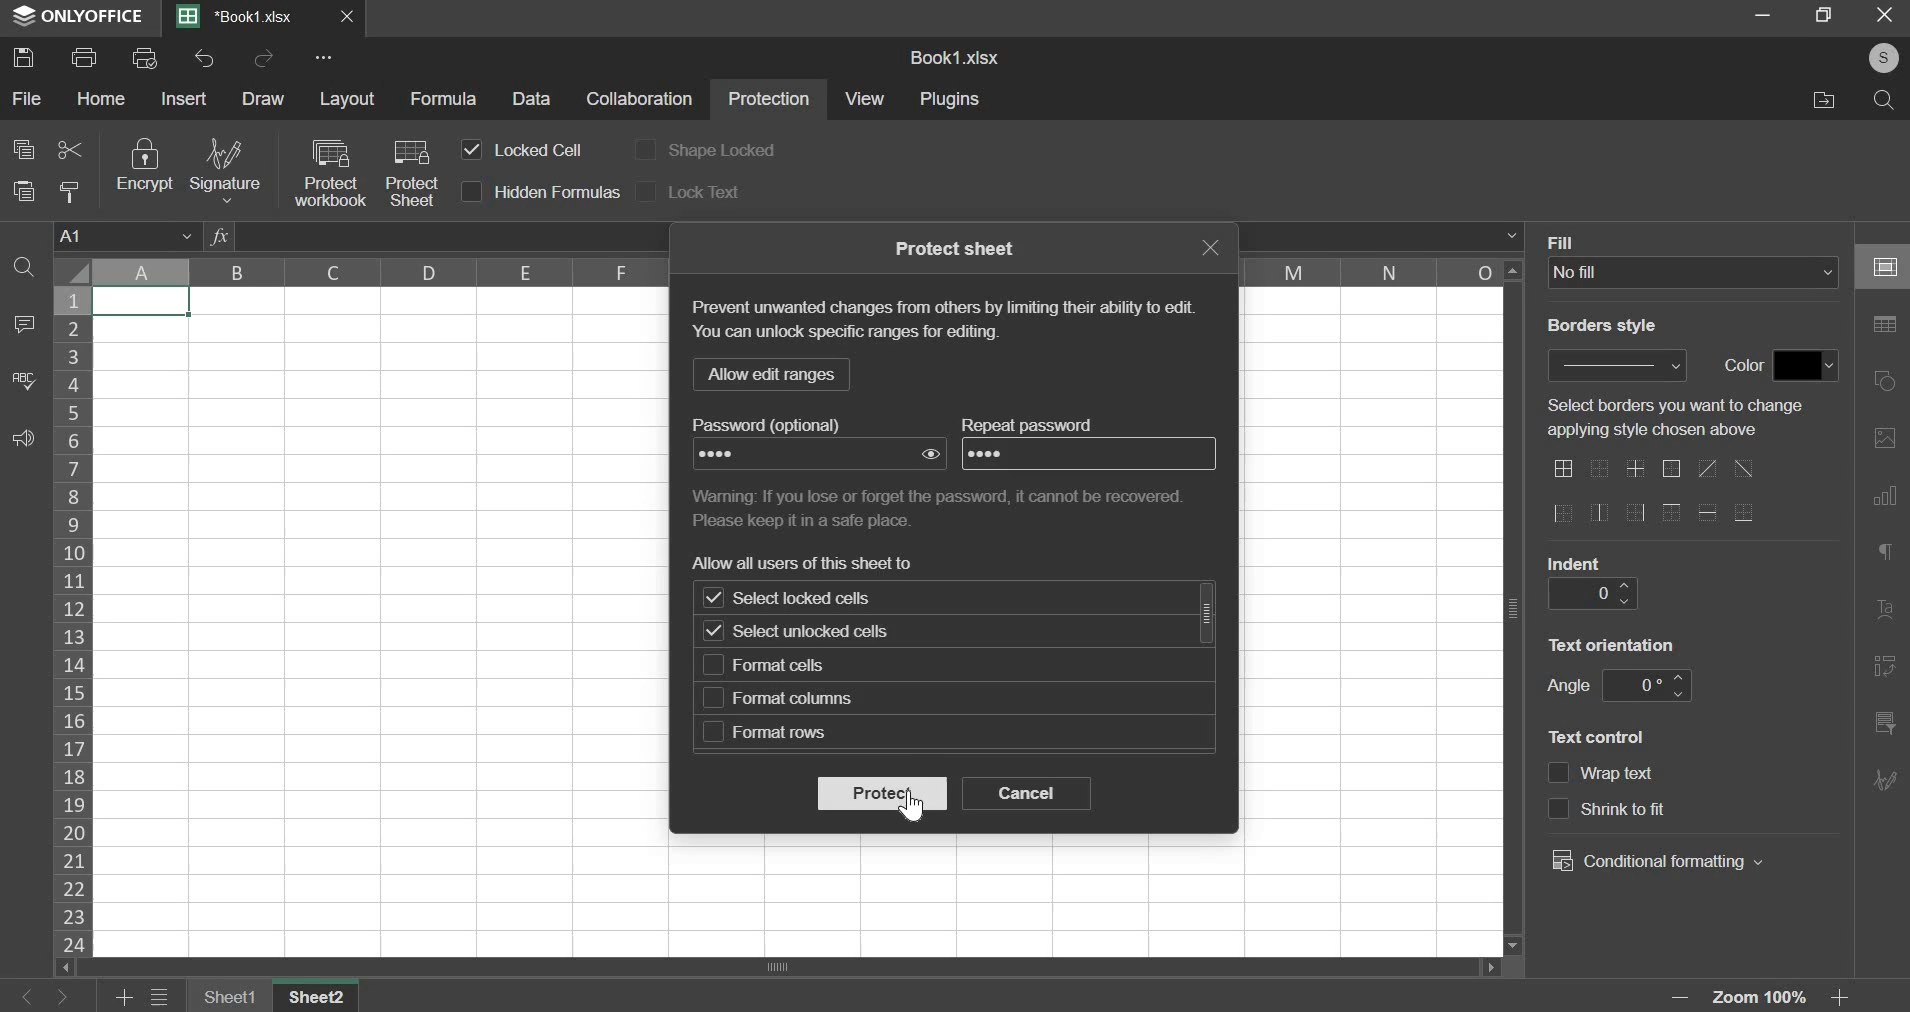 Image resolution: width=1910 pixels, height=1012 pixels. What do you see at coordinates (1877, 59) in the screenshot?
I see `Profile Pic` at bounding box center [1877, 59].